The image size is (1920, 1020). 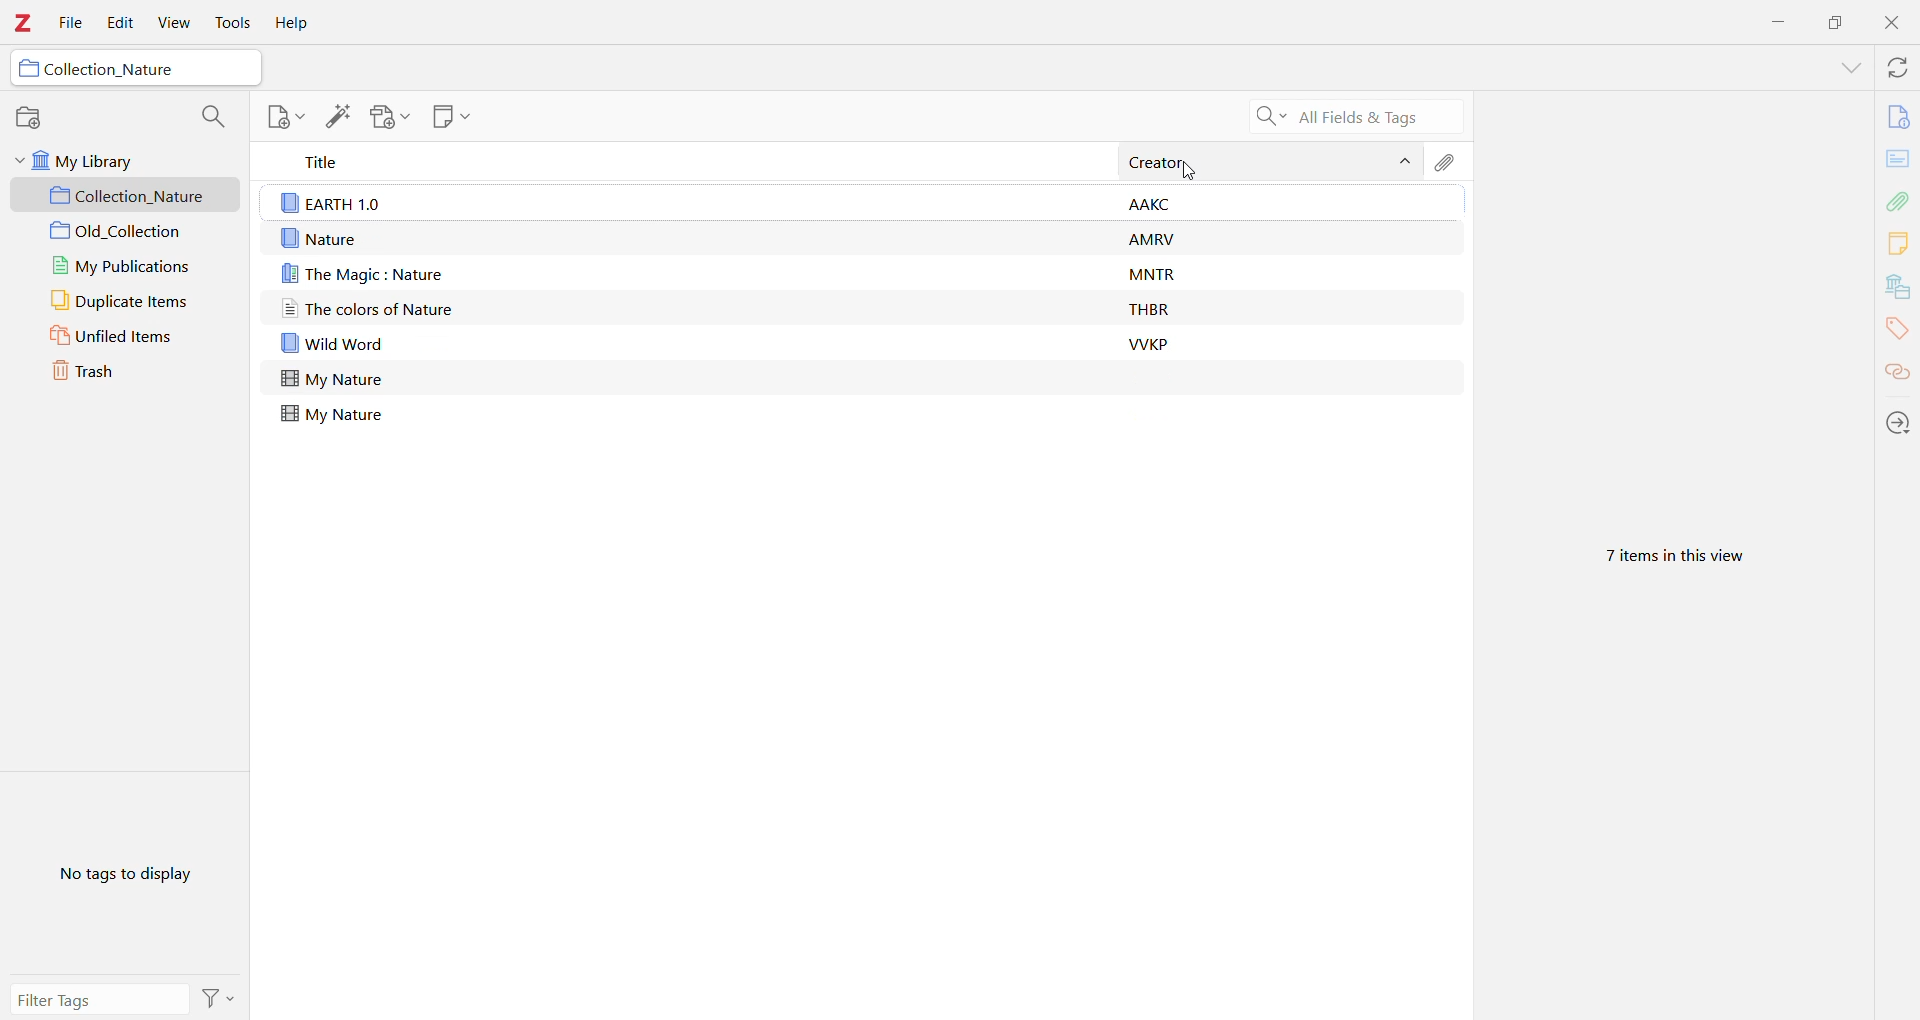 I want to click on My nature, so click(x=358, y=238).